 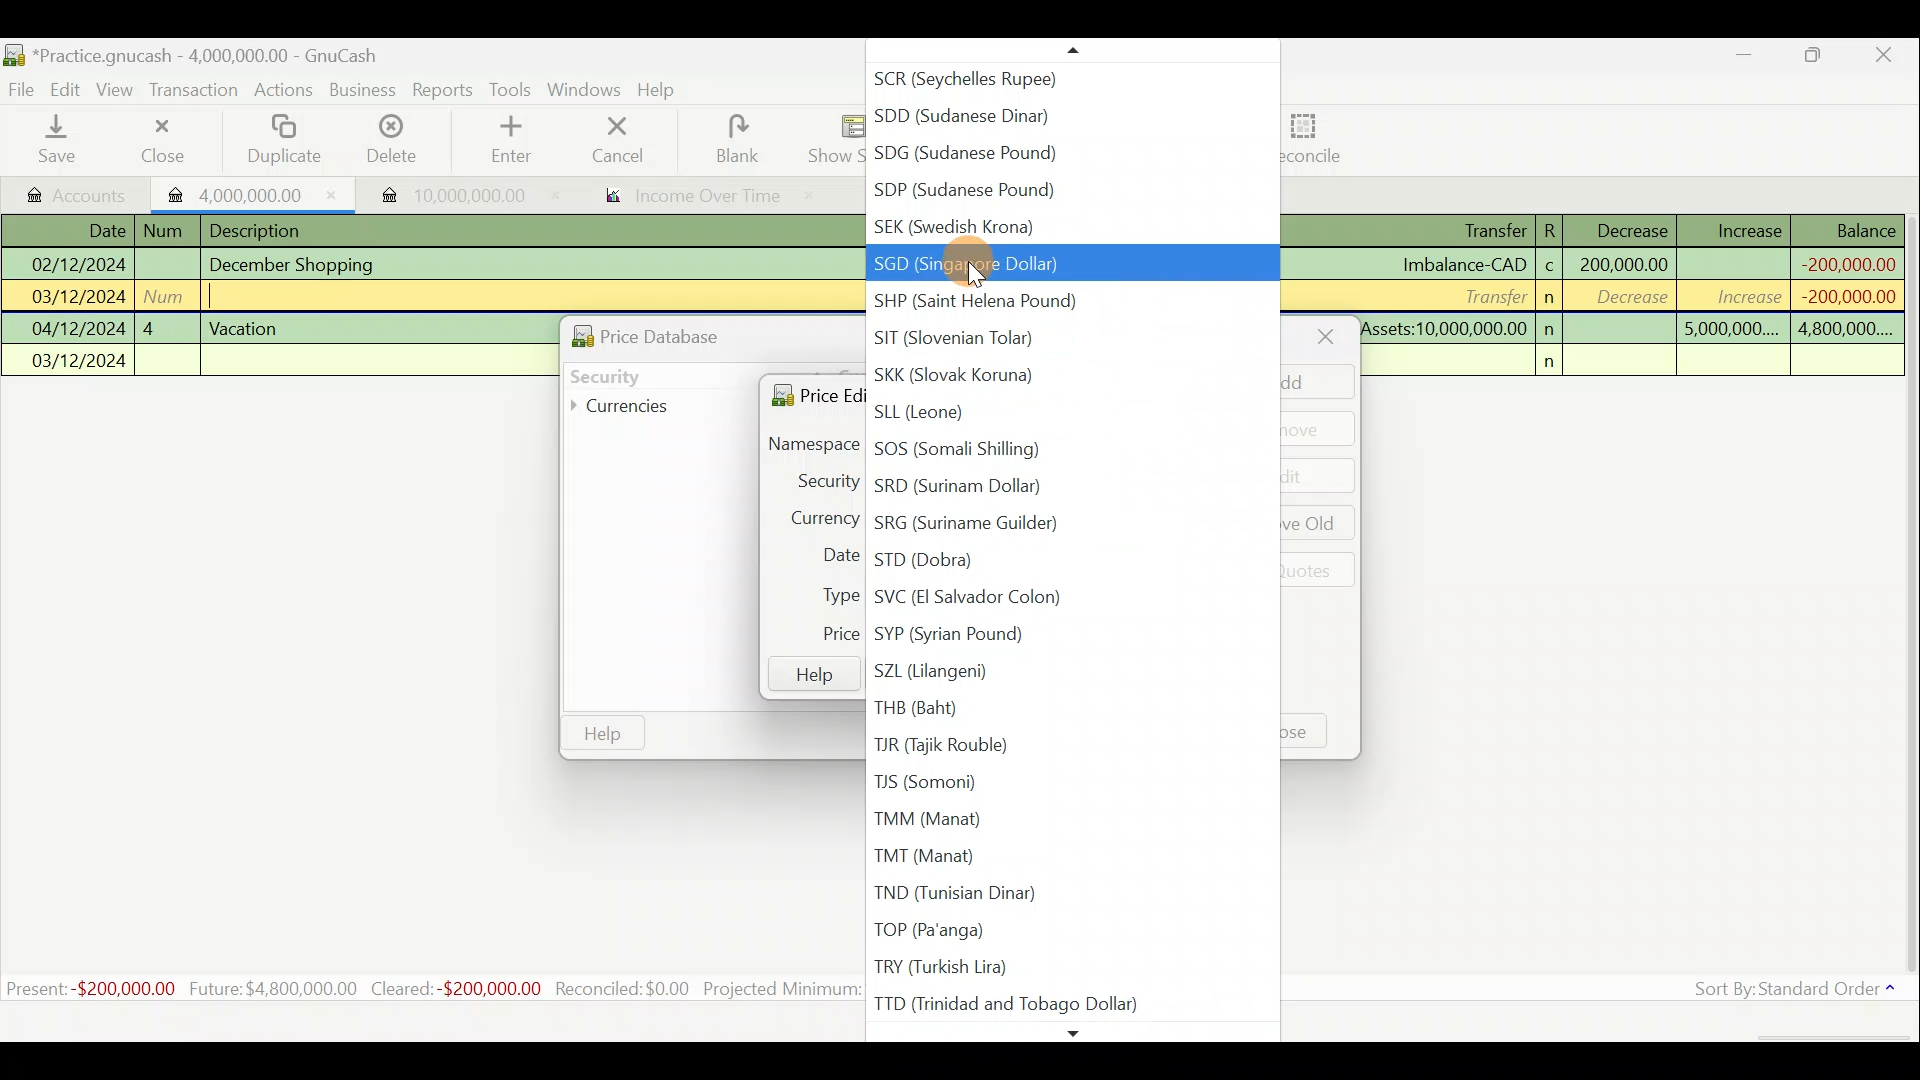 What do you see at coordinates (393, 140) in the screenshot?
I see `Delete` at bounding box center [393, 140].